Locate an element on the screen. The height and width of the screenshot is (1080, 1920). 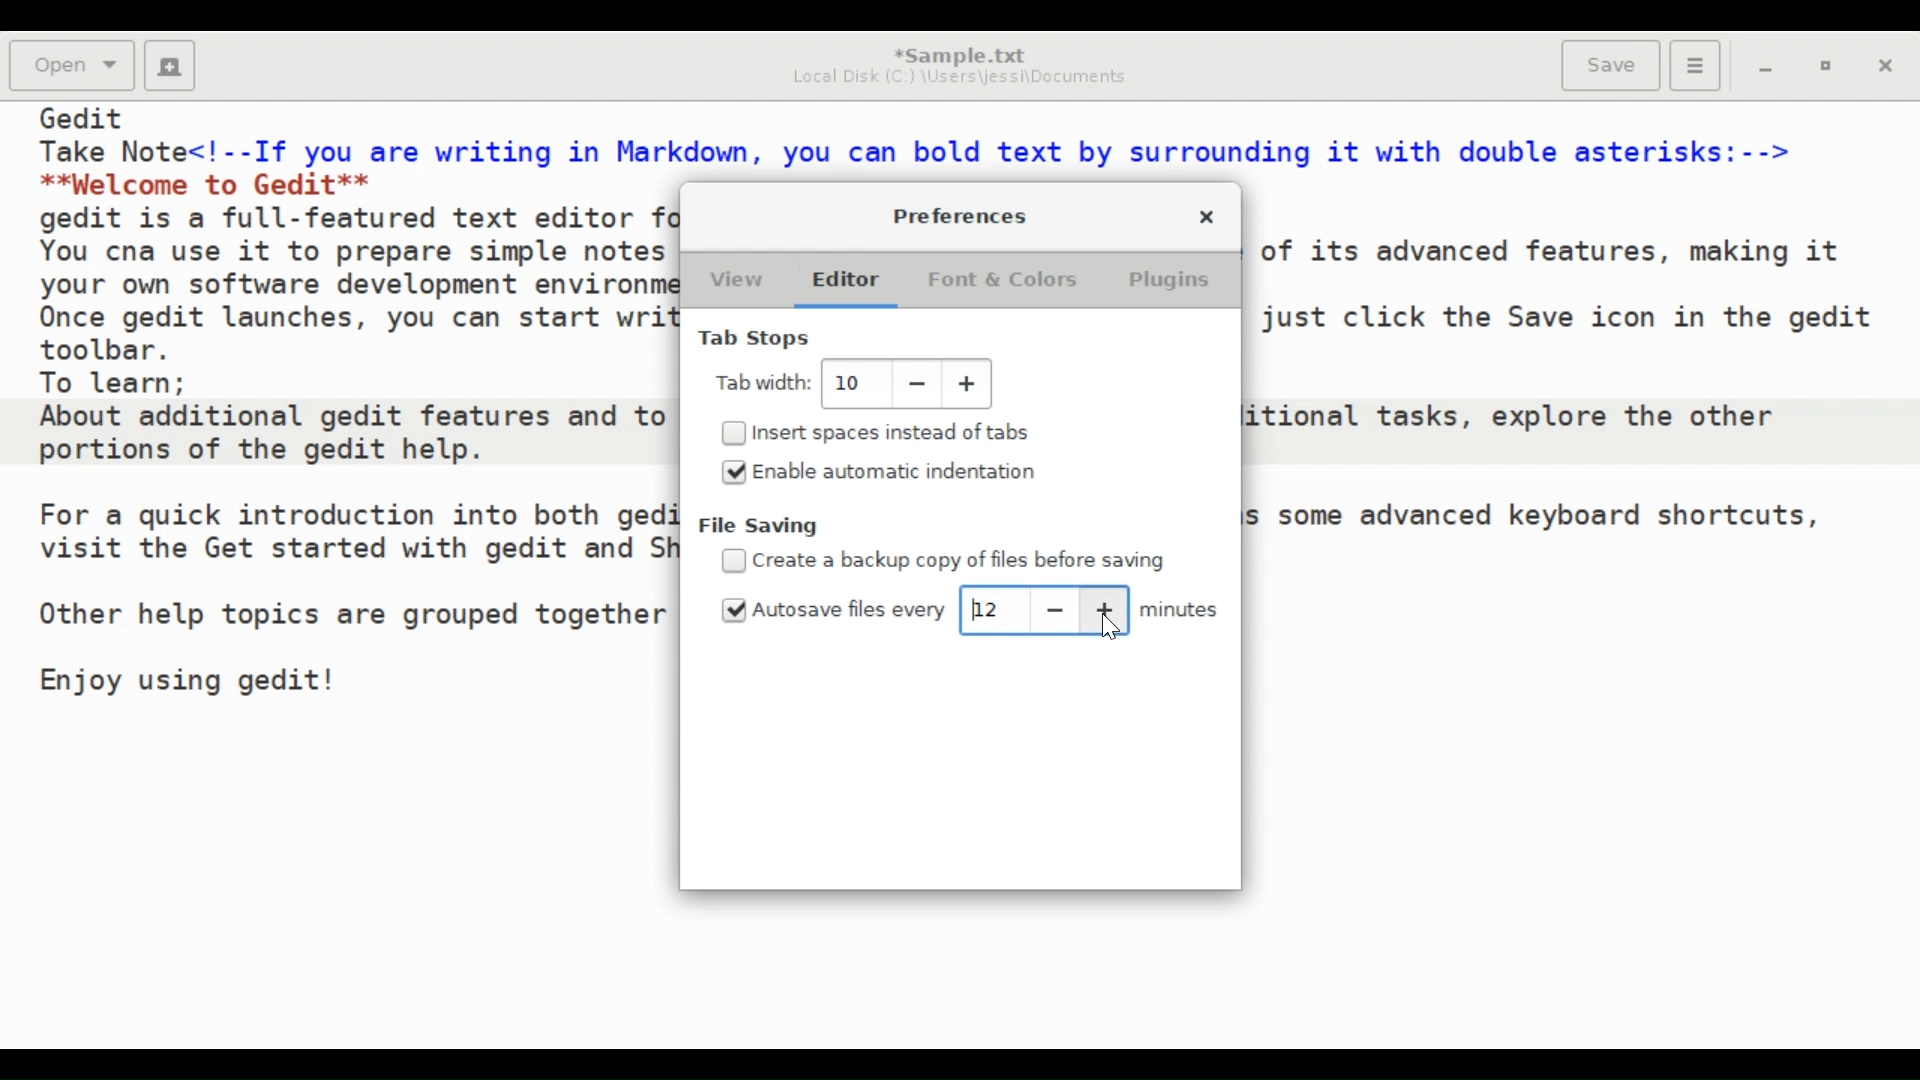
(un)select Autosave files every is located at coordinates (832, 609).